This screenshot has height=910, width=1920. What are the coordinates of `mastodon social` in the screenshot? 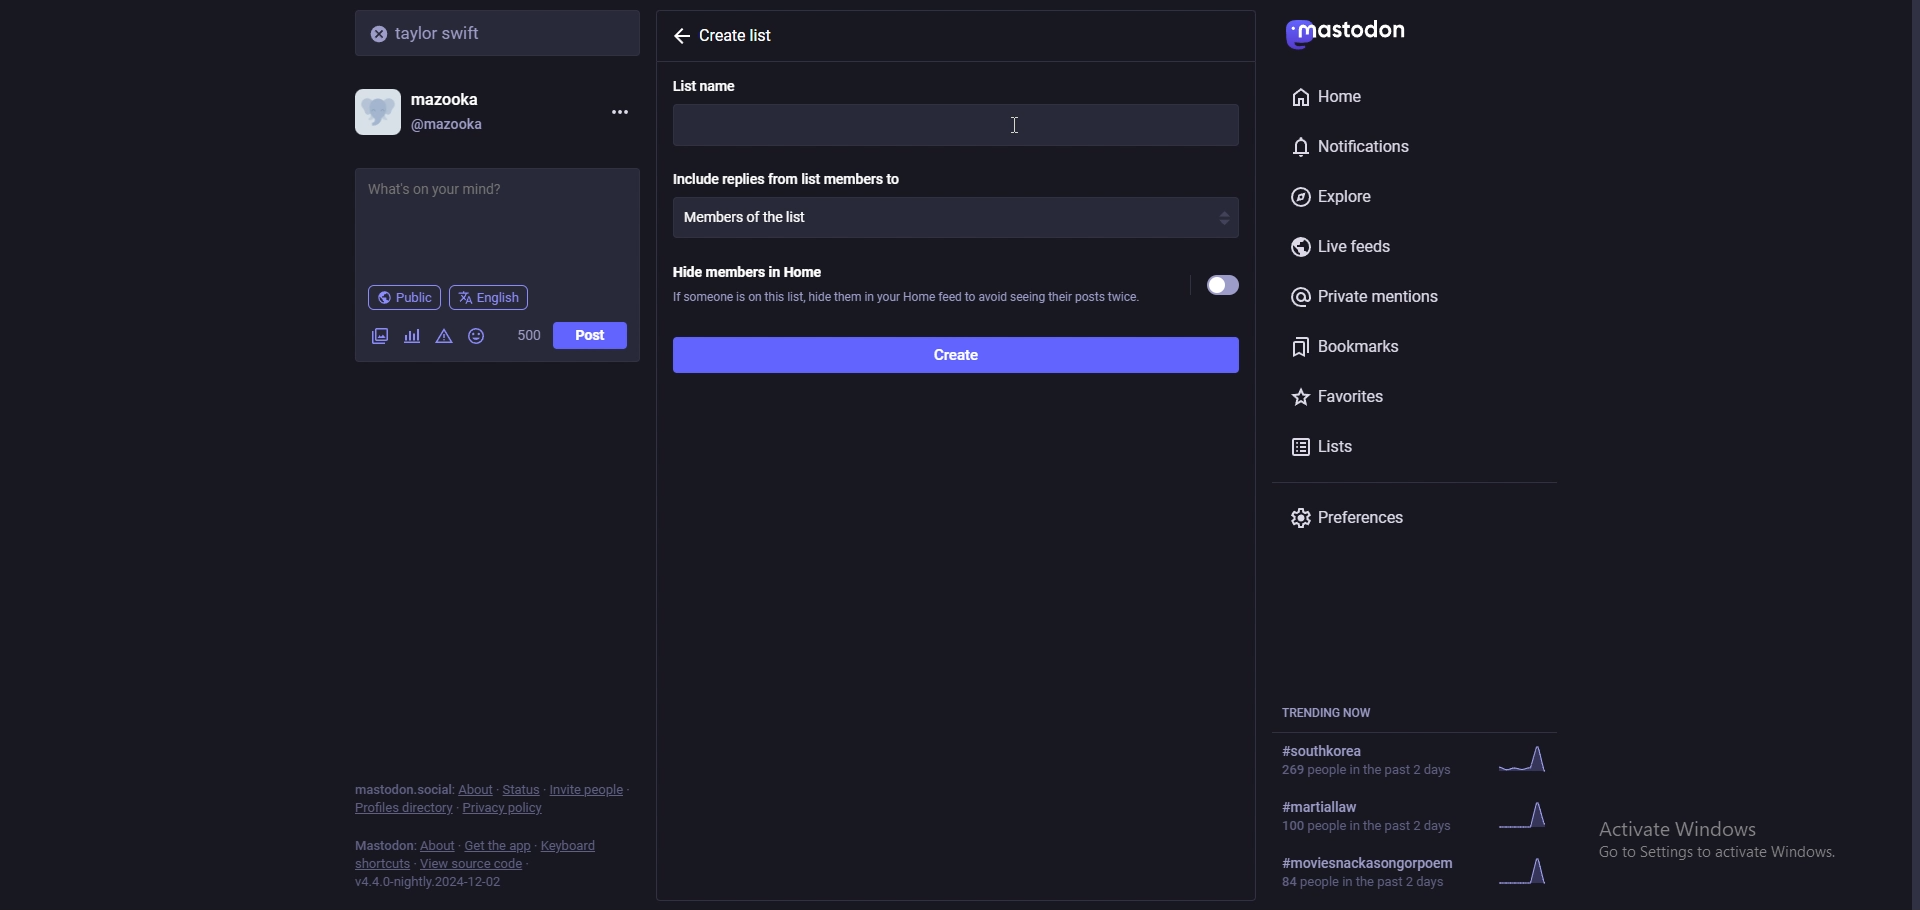 It's located at (402, 790).